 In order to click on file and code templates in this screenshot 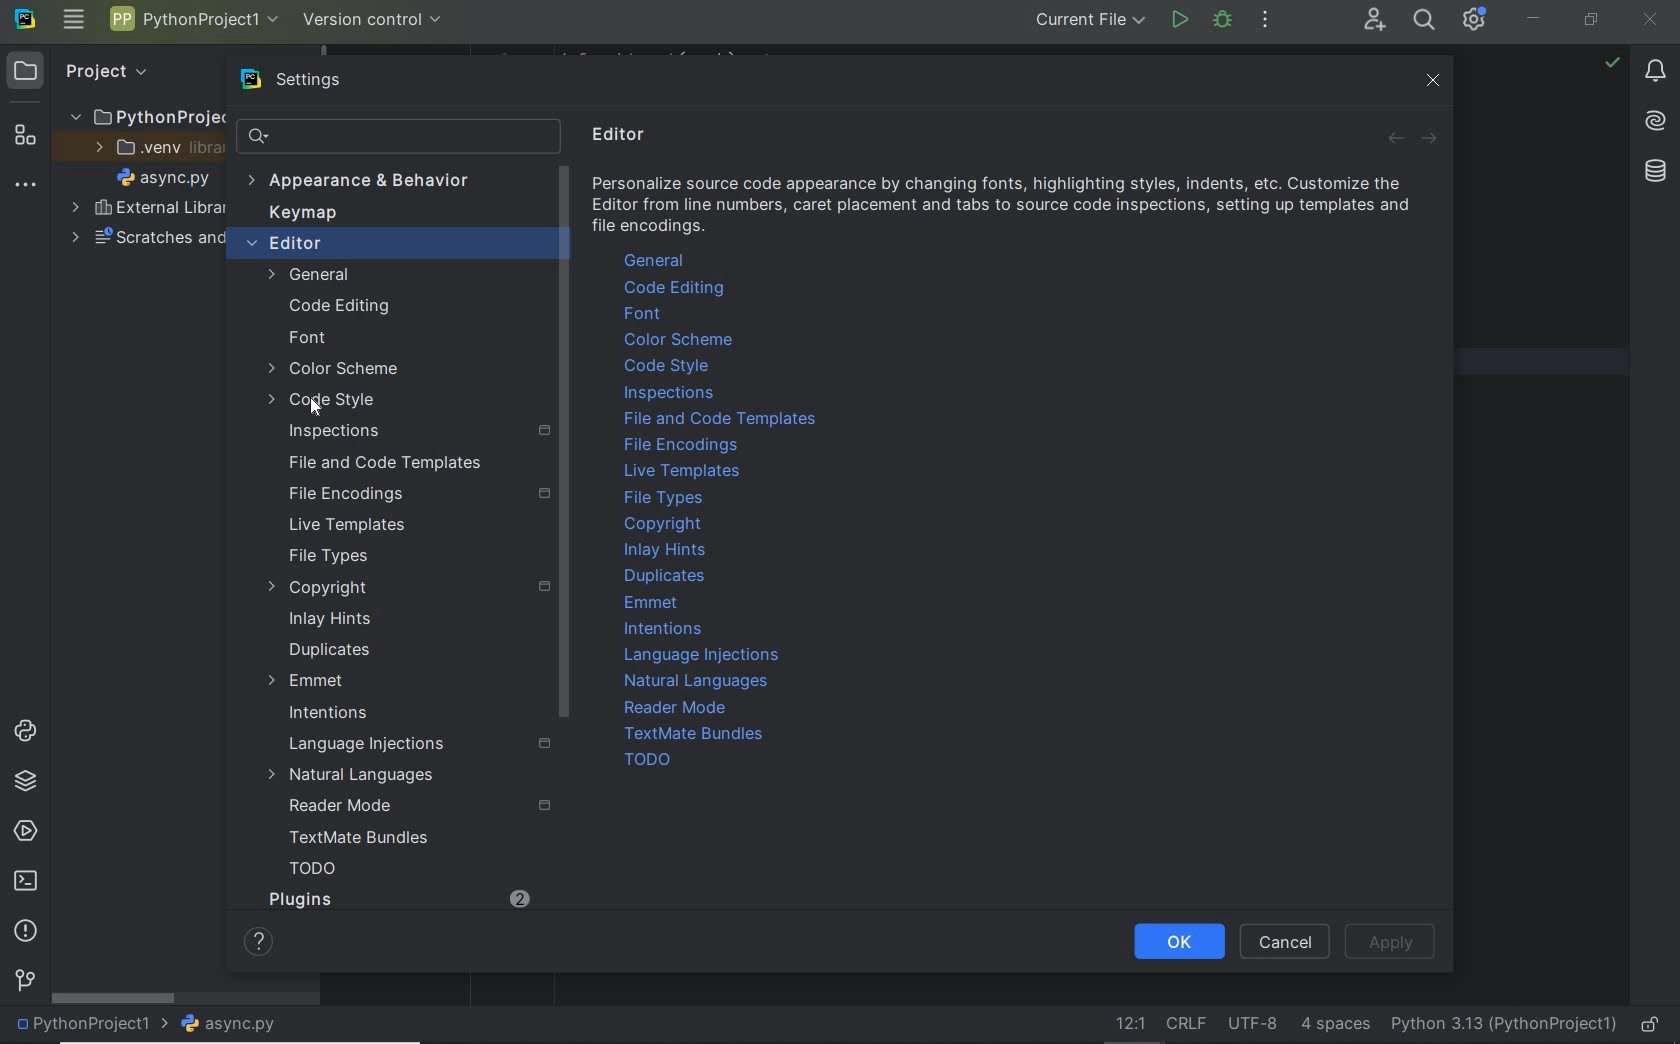, I will do `click(723, 419)`.